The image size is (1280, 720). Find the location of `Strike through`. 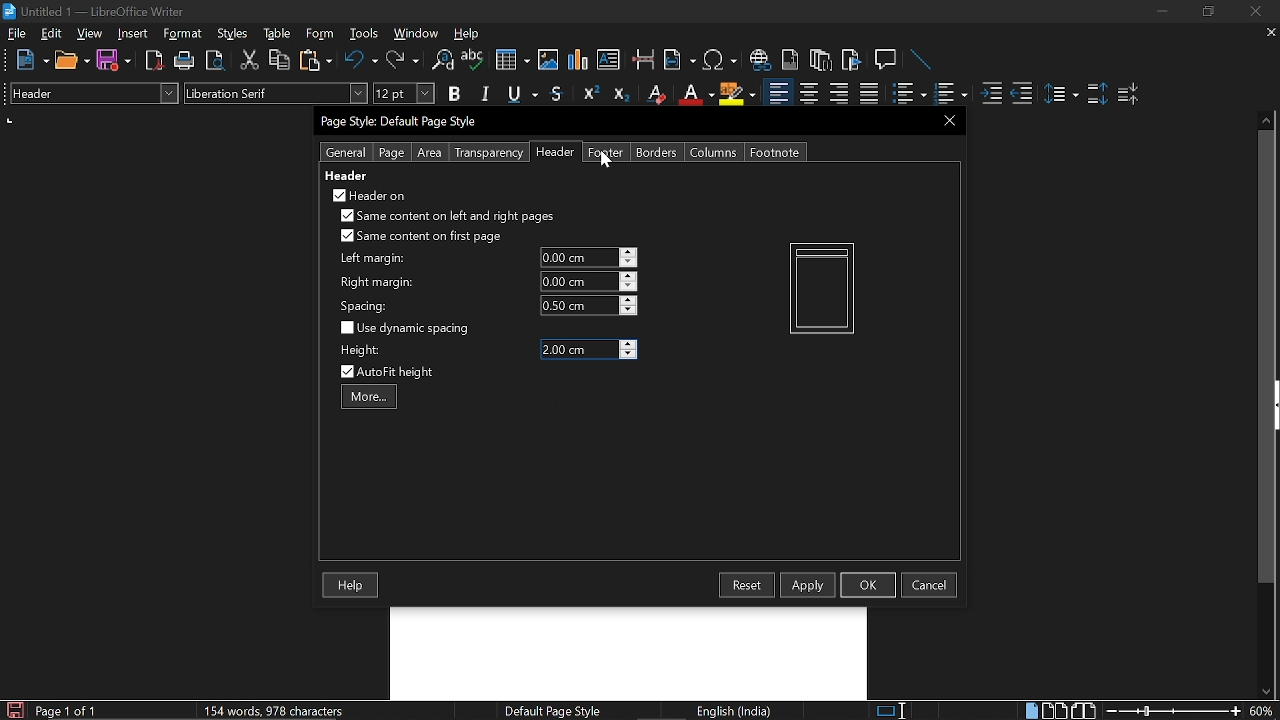

Strike through is located at coordinates (557, 93).